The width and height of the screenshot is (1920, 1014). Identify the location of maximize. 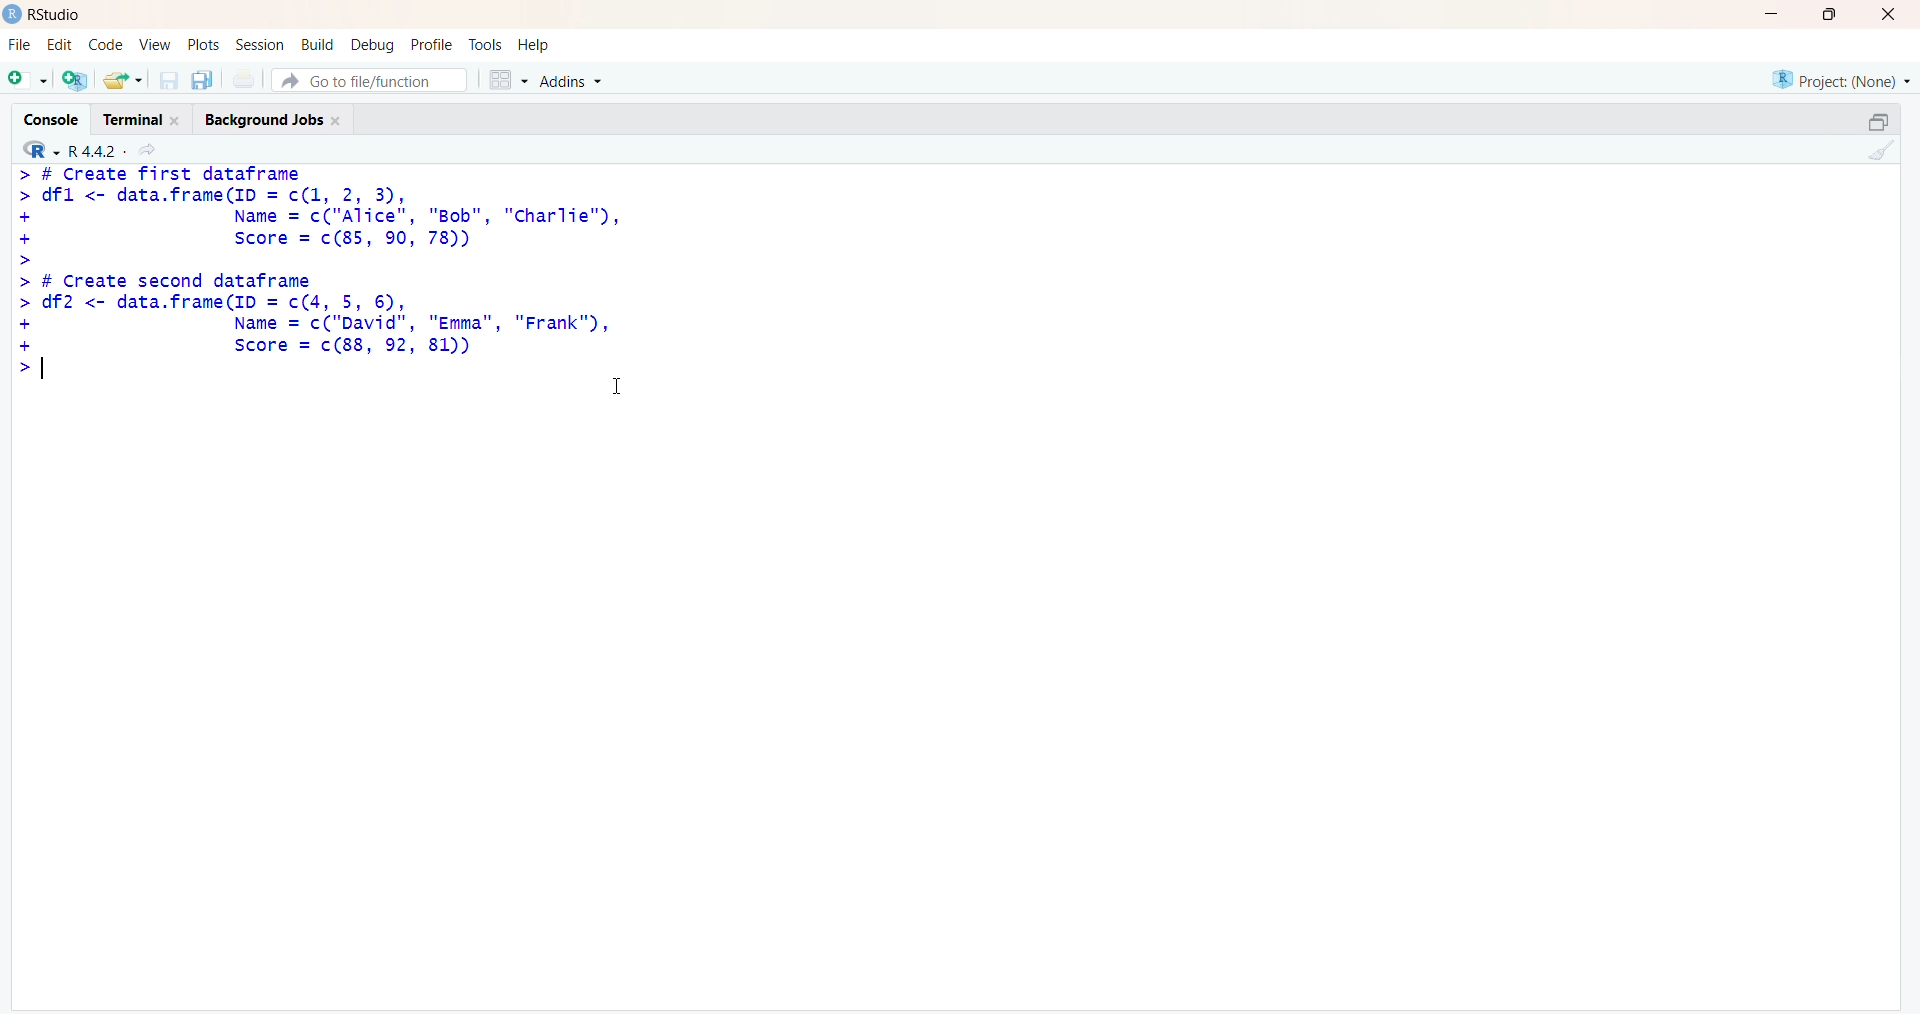
(1830, 14).